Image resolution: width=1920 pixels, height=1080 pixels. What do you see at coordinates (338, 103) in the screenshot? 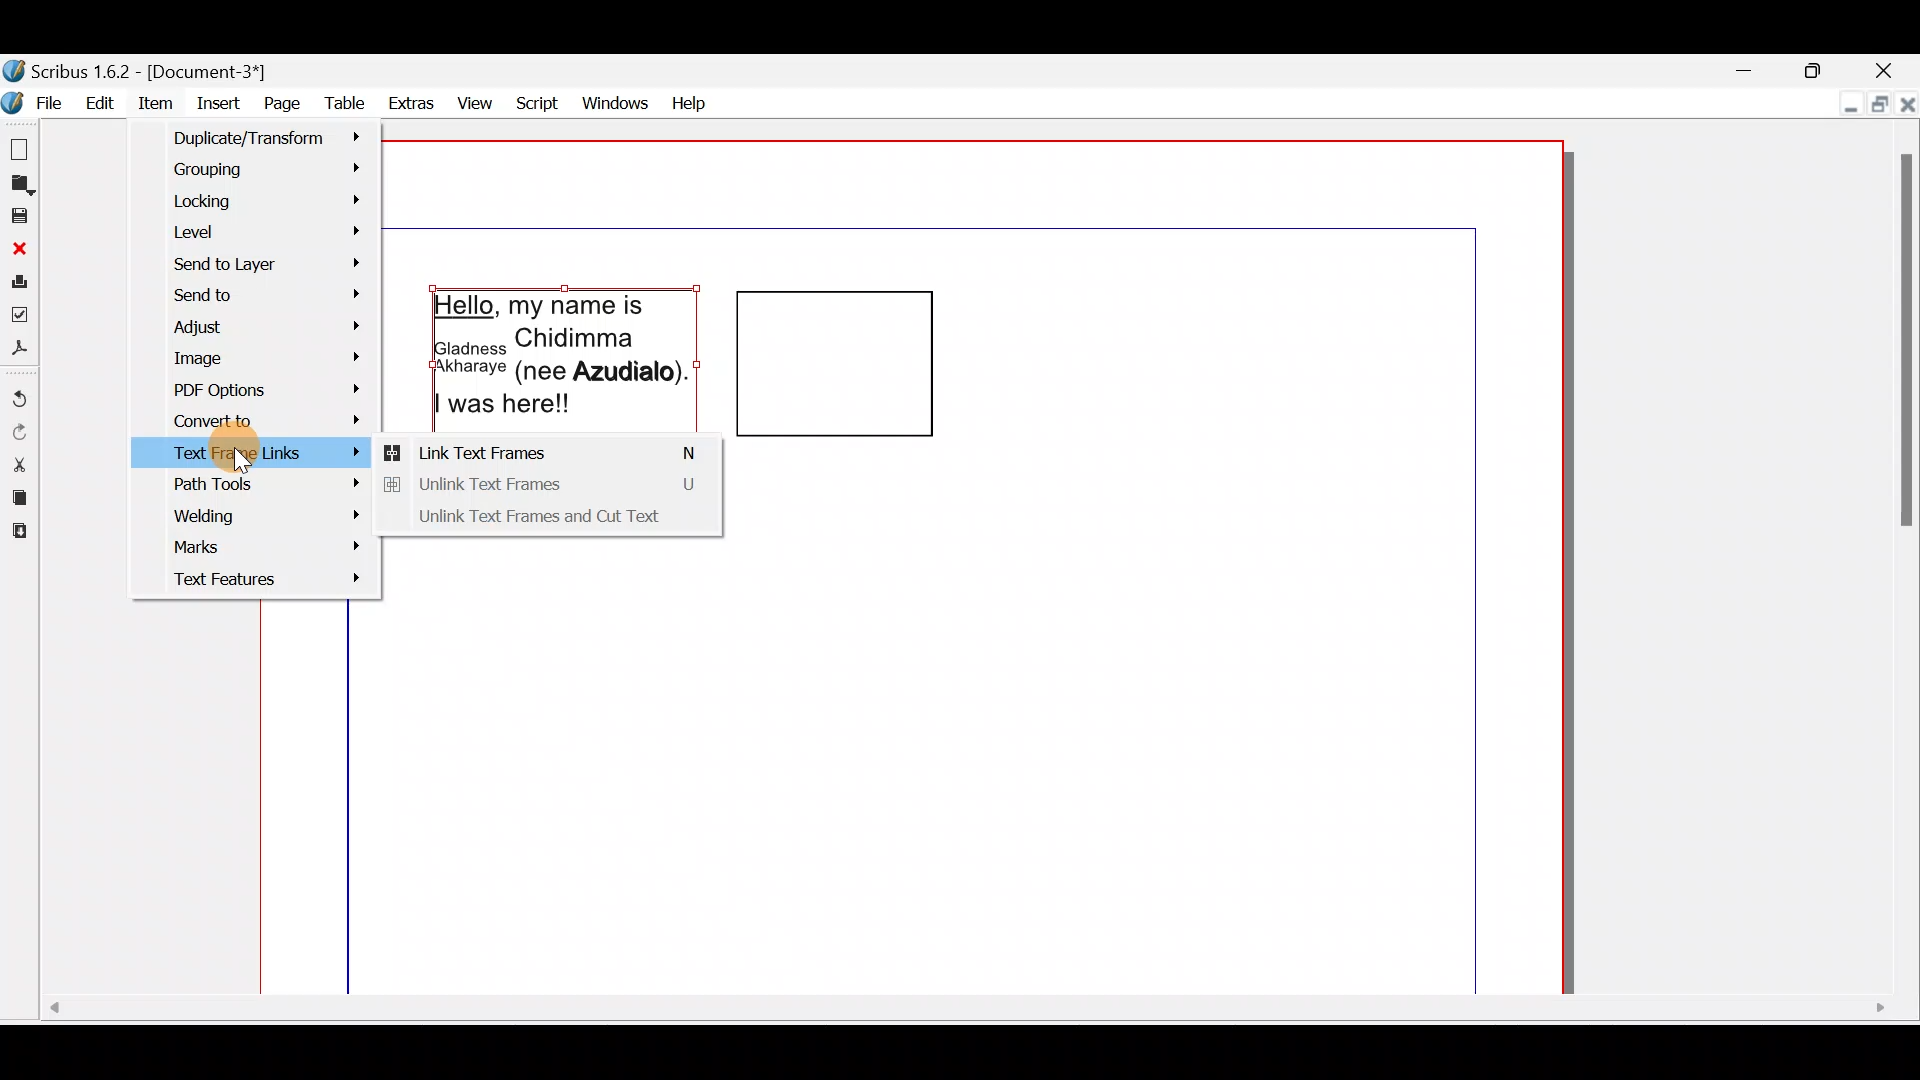
I see `Table` at bounding box center [338, 103].